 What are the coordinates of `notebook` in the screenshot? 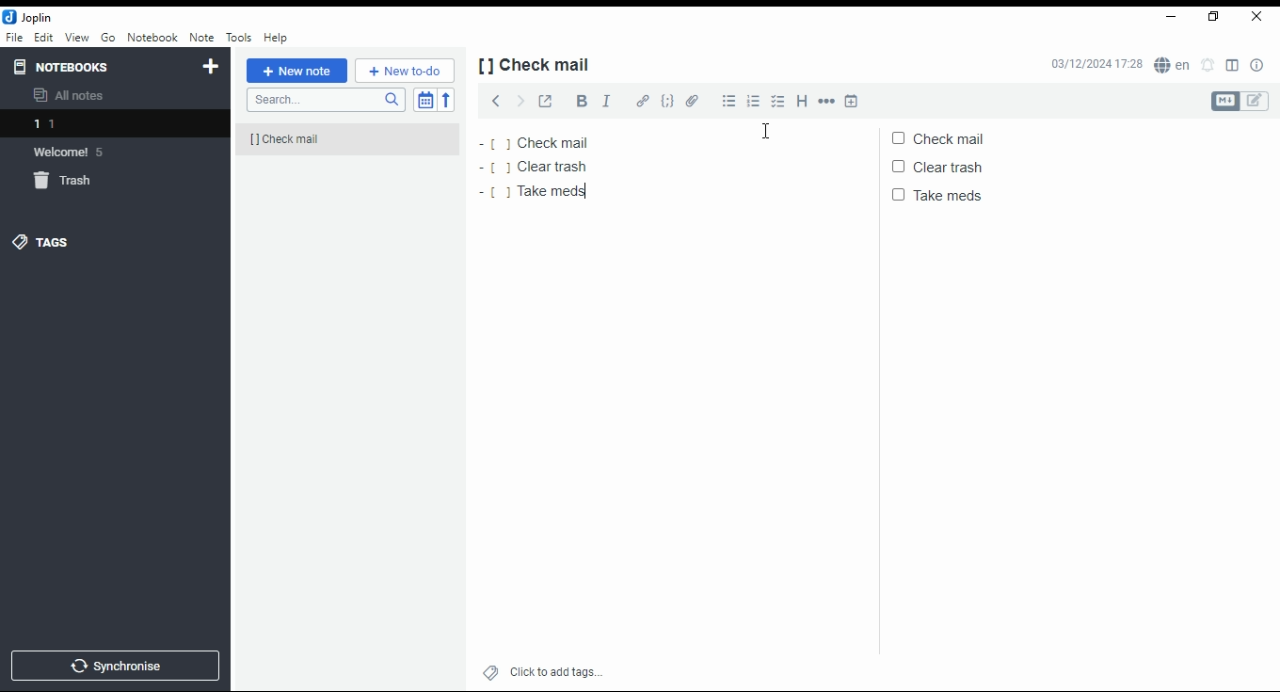 It's located at (153, 37).